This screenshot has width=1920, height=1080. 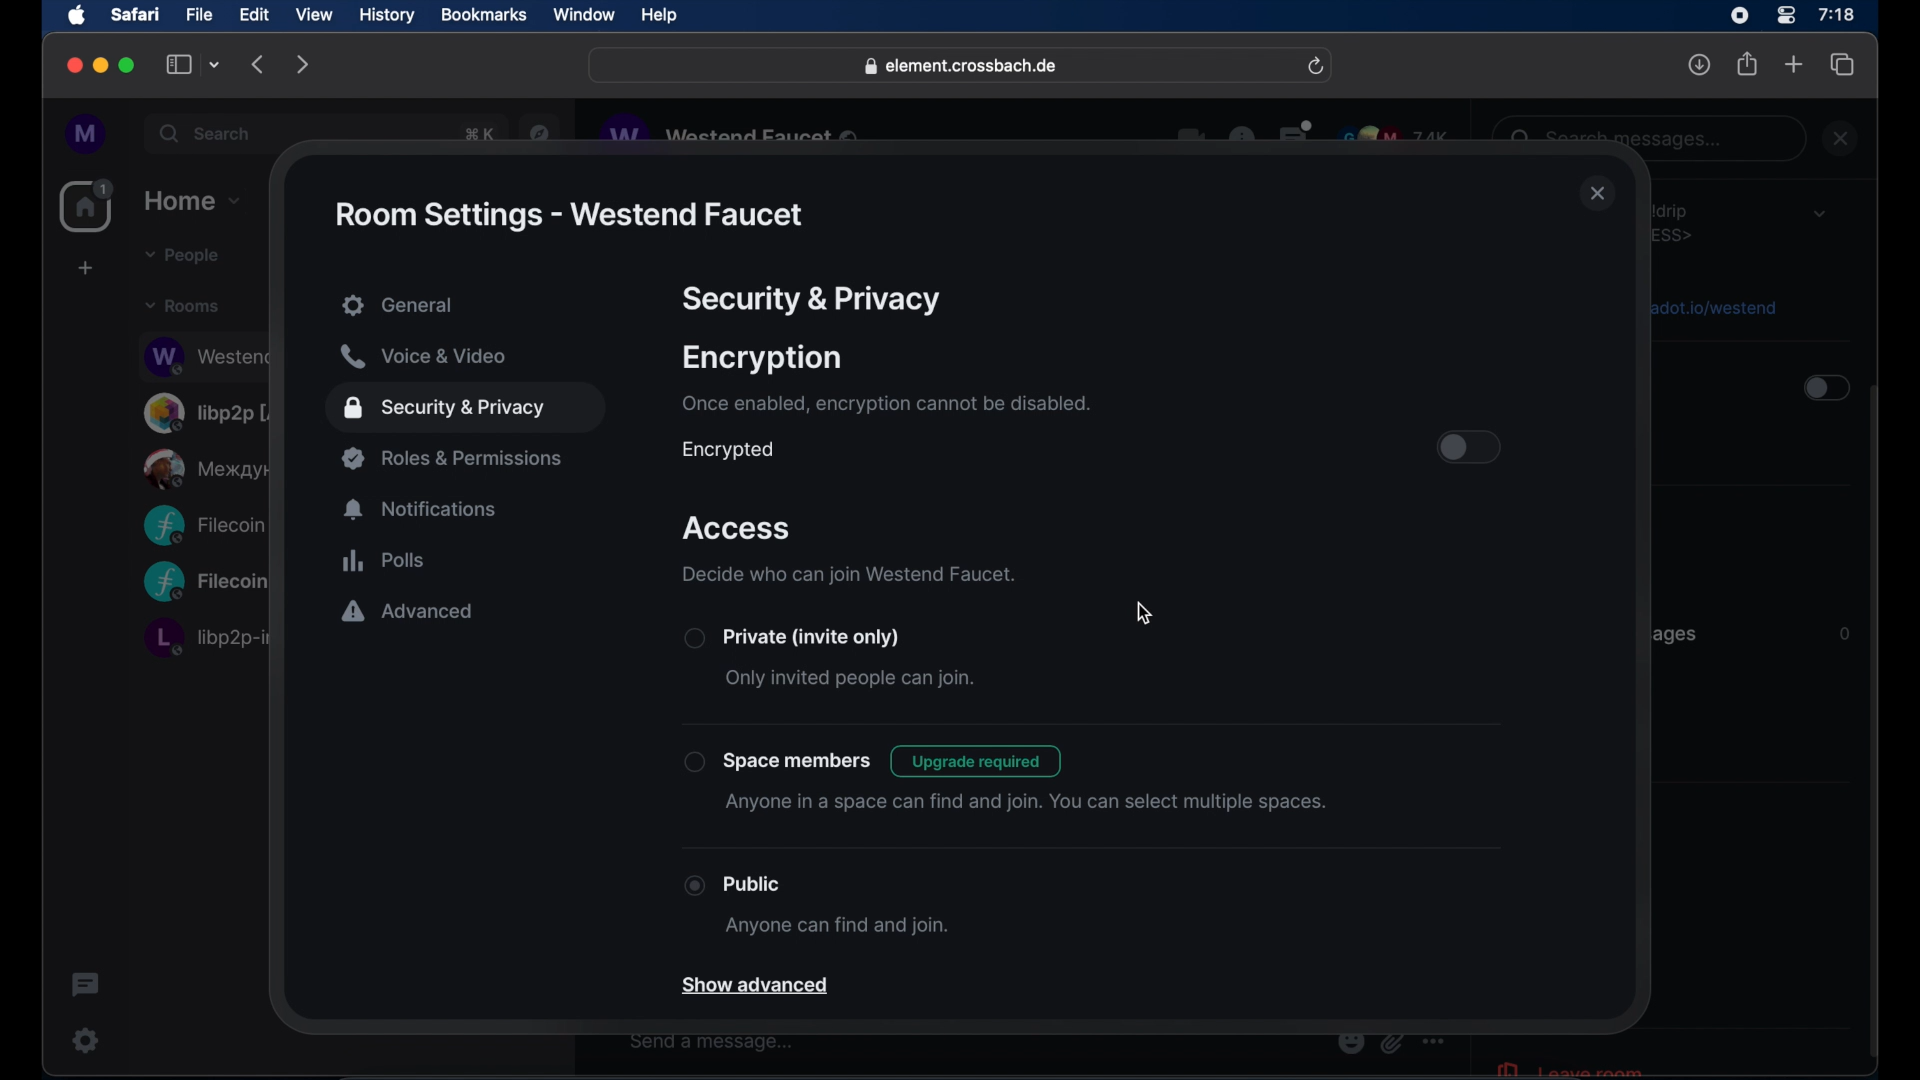 What do you see at coordinates (387, 16) in the screenshot?
I see `history` at bounding box center [387, 16].